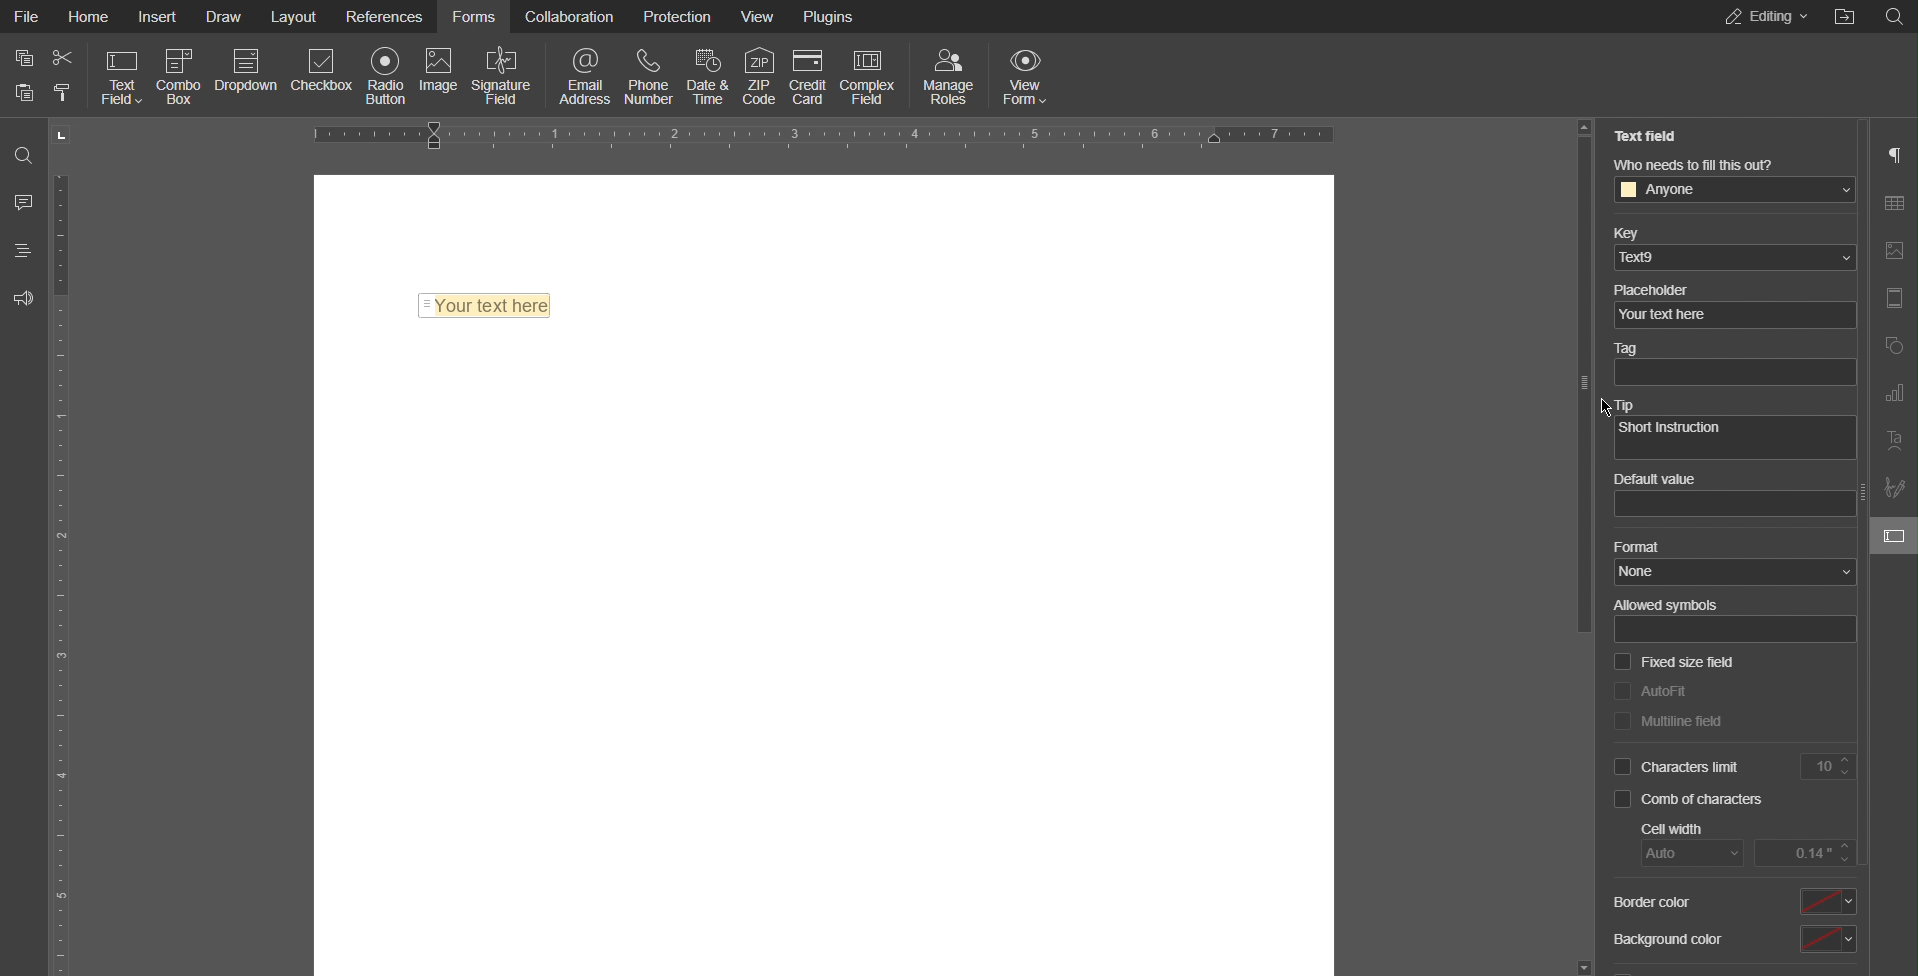 This screenshot has width=1918, height=976. I want to click on Plugins, so click(832, 15).